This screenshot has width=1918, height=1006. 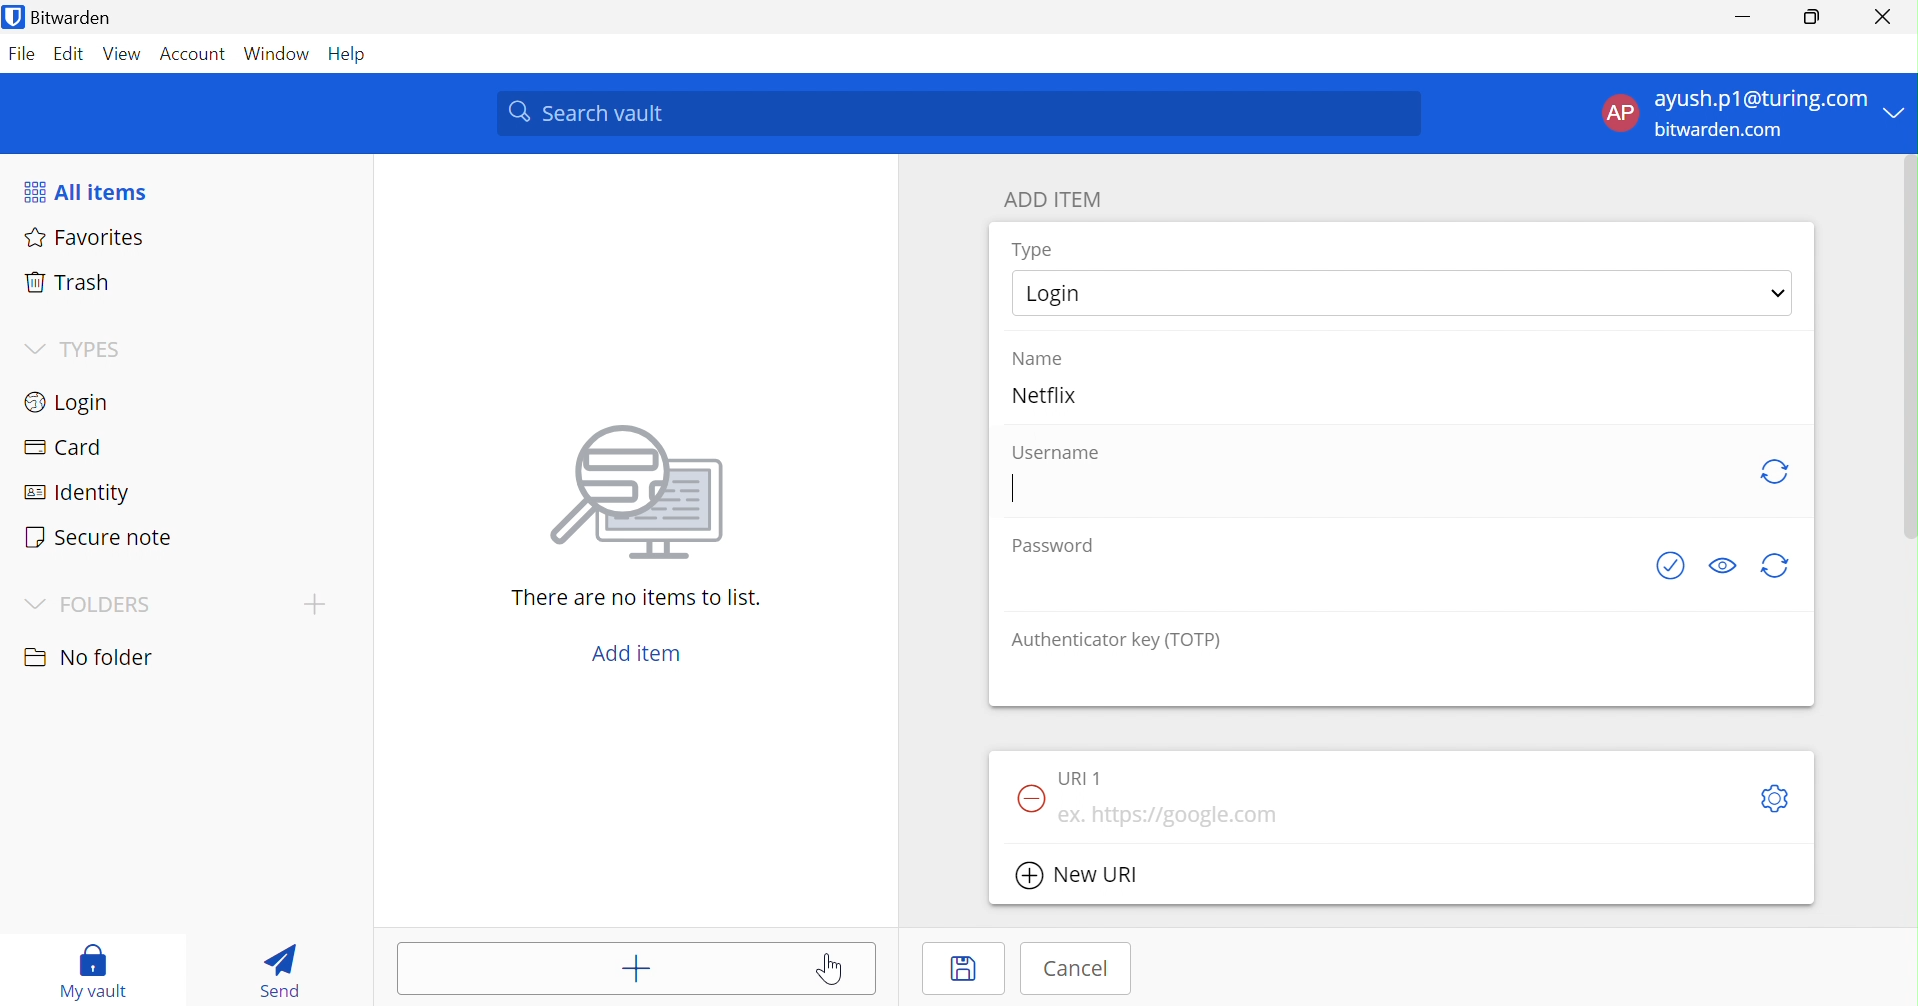 What do you see at coordinates (279, 974) in the screenshot?
I see `Send` at bounding box center [279, 974].